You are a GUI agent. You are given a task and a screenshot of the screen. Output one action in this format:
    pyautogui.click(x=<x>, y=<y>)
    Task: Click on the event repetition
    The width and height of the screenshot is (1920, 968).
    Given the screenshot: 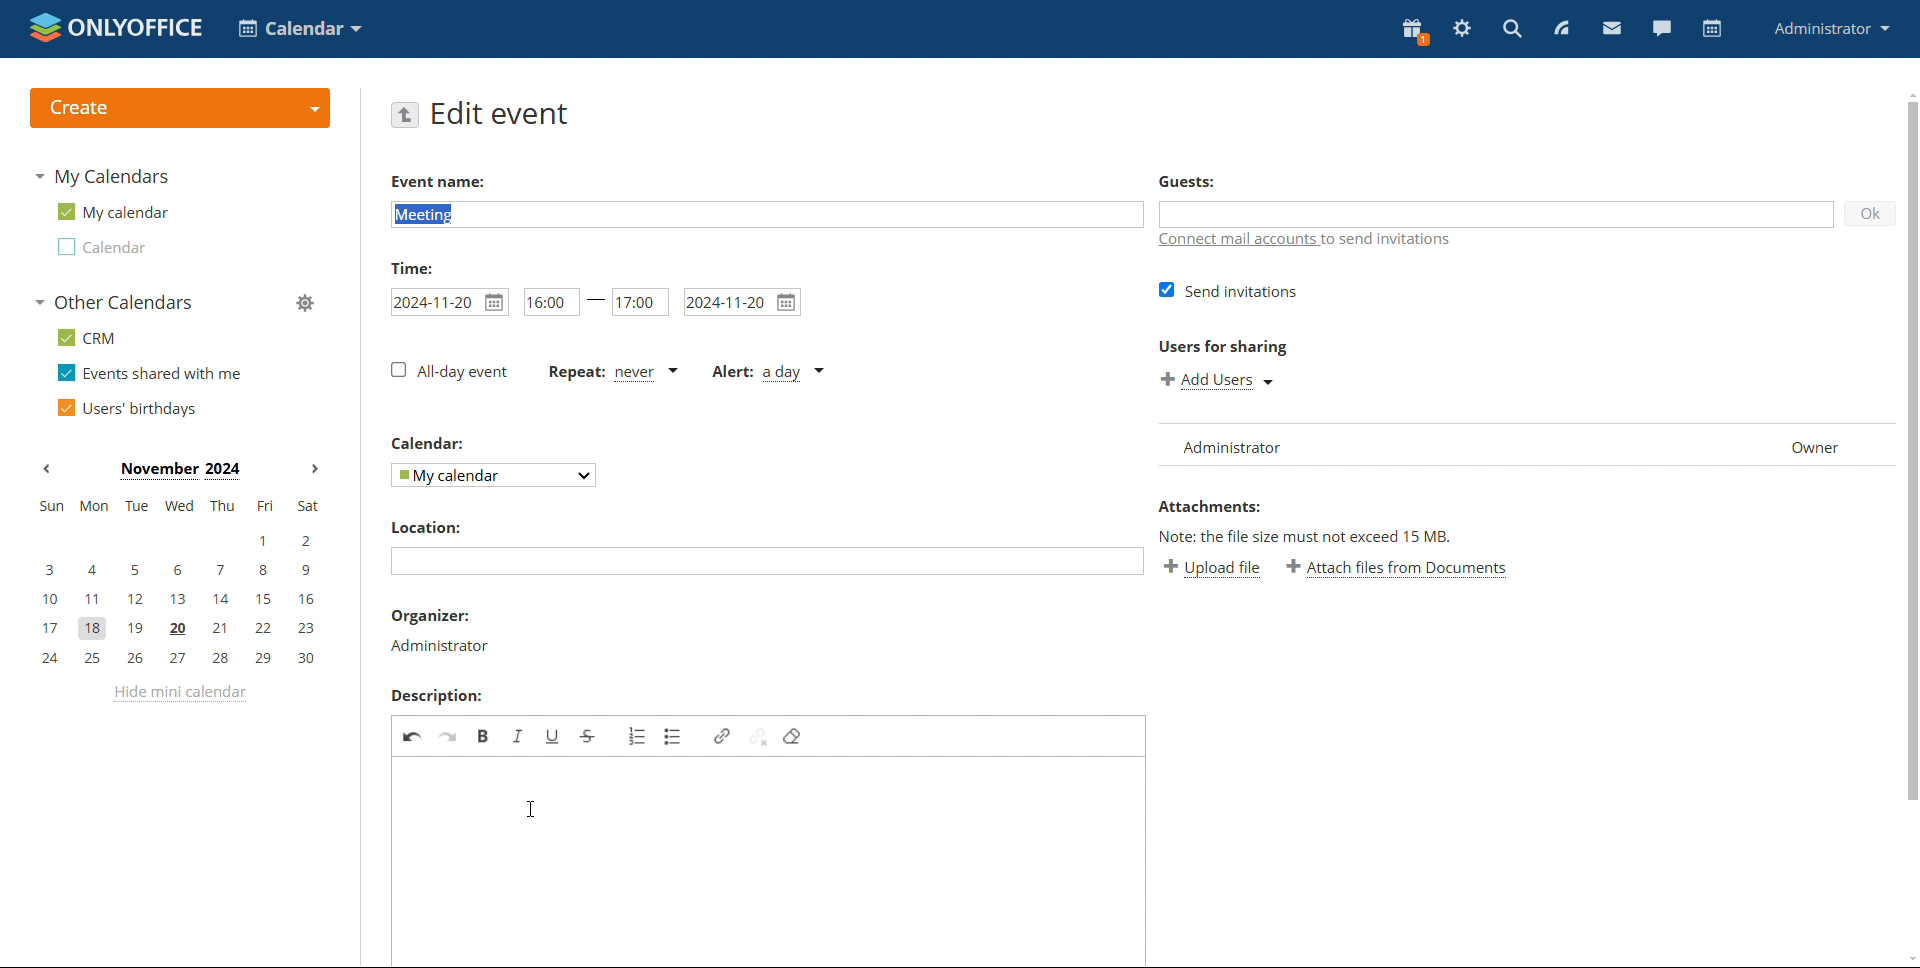 What is the action you would take?
    pyautogui.click(x=613, y=371)
    